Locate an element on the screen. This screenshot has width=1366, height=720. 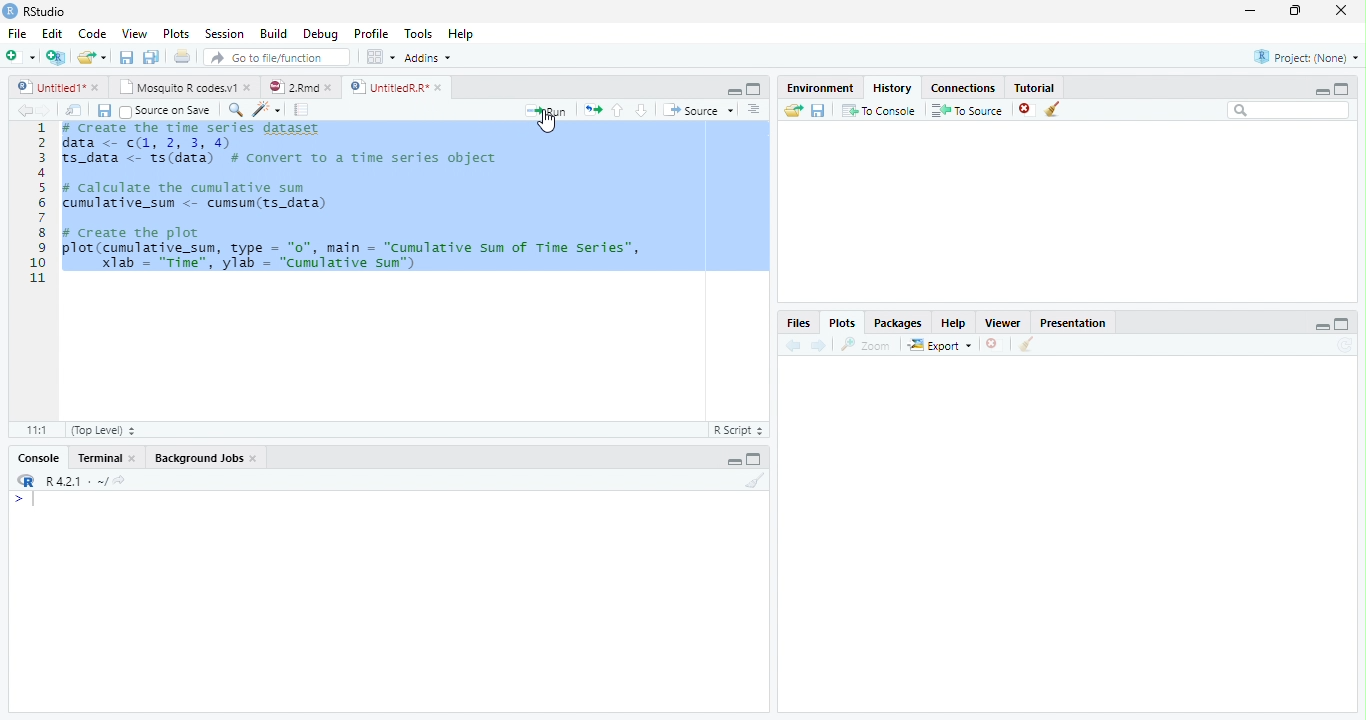
Minimize is located at coordinates (1322, 328).